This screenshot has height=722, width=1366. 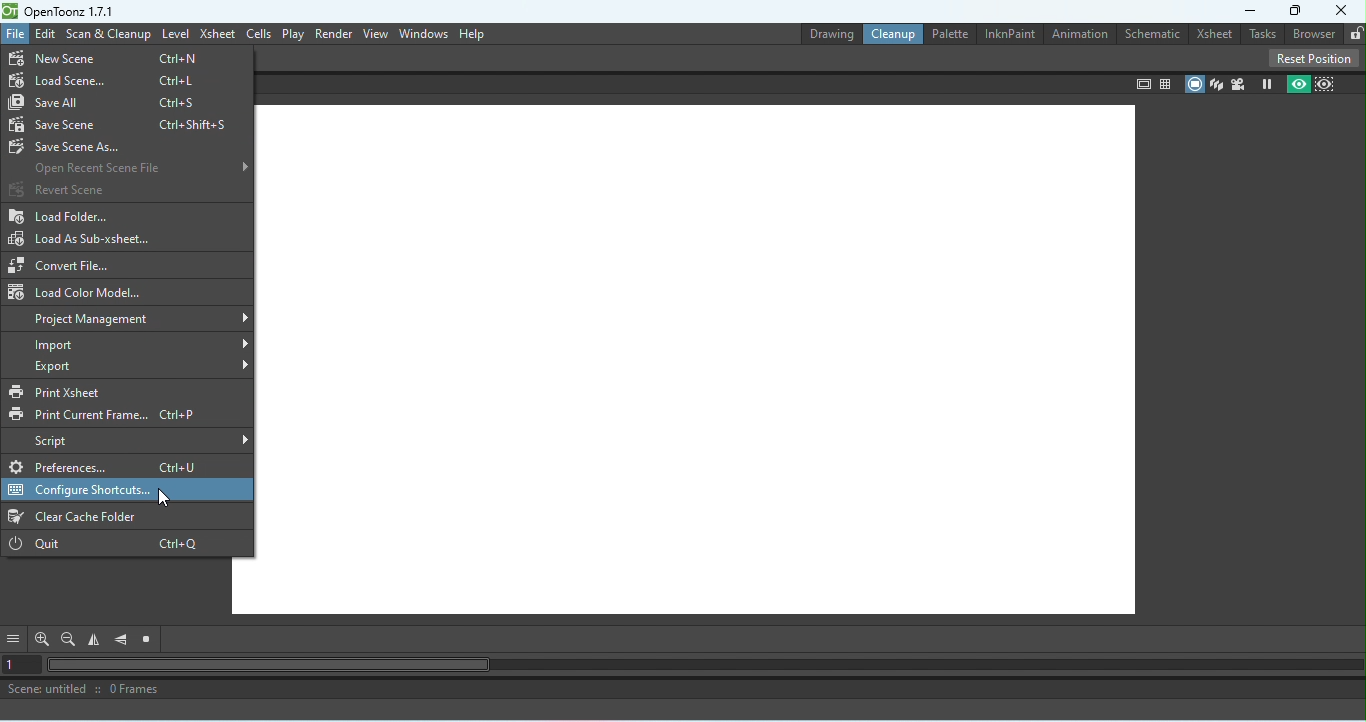 I want to click on Prefrences, so click(x=134, y=466).